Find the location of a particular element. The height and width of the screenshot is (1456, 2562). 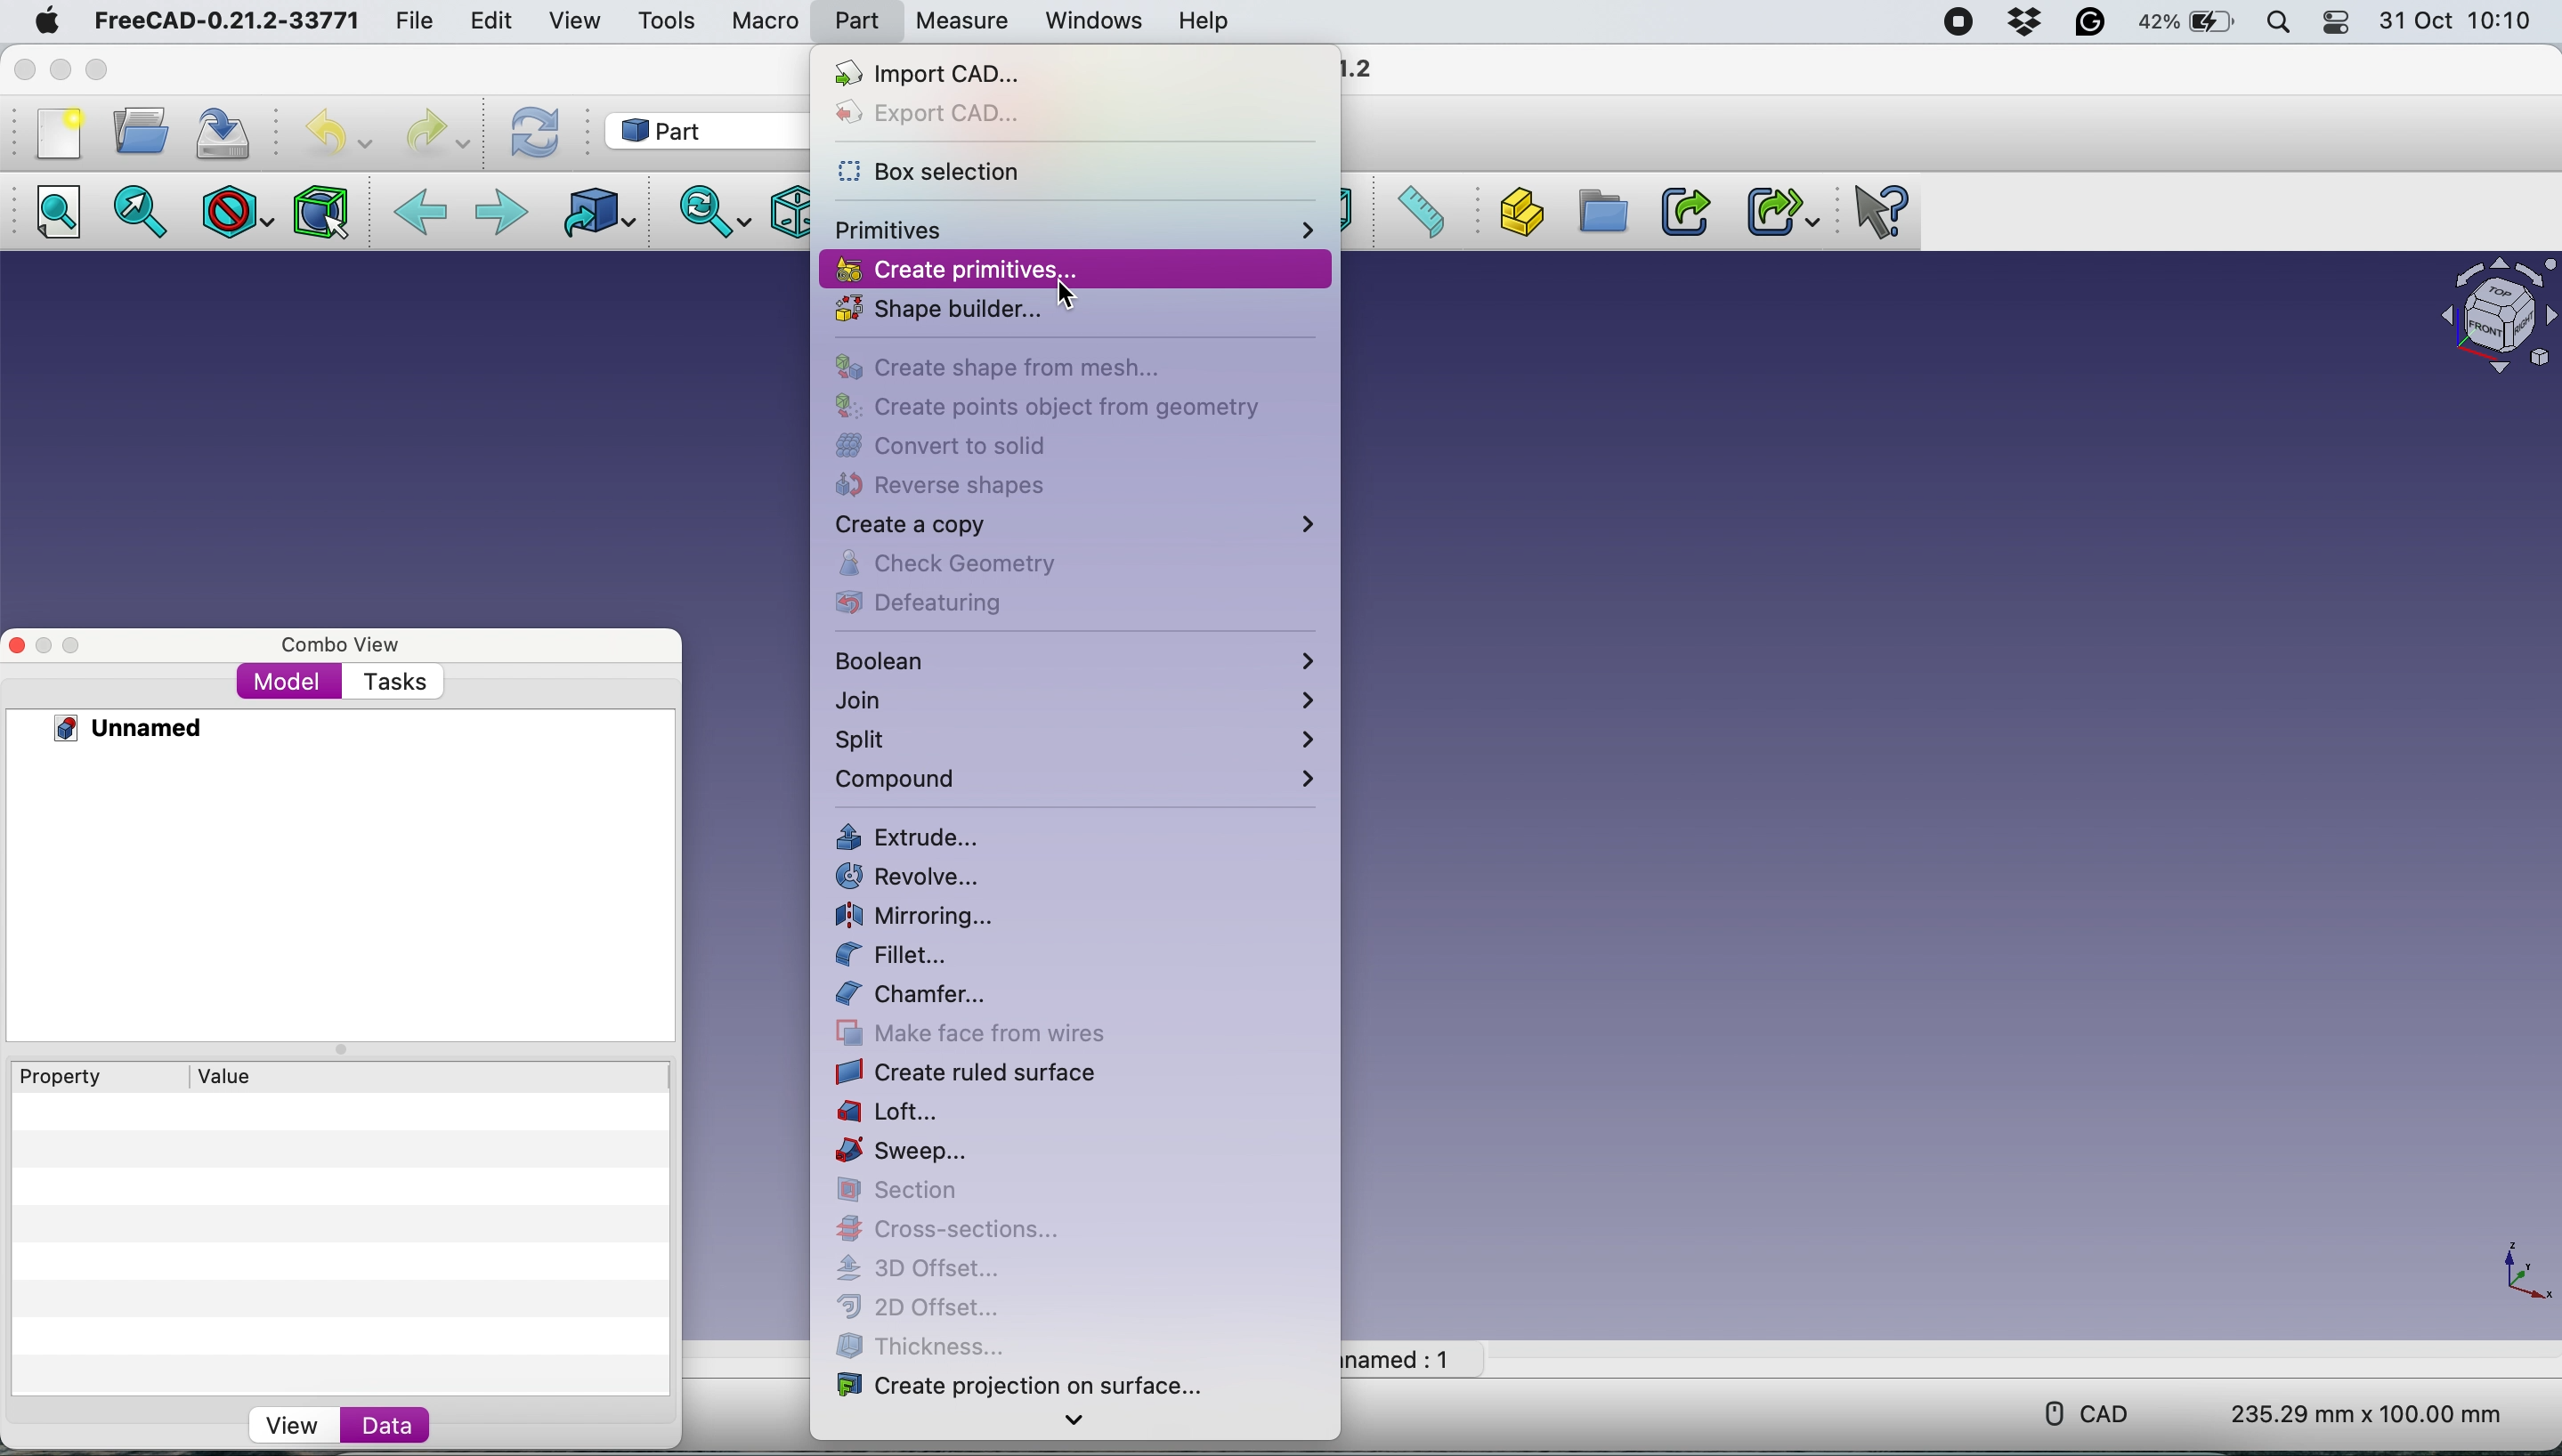

Tools is located at coordinates (670, 20).